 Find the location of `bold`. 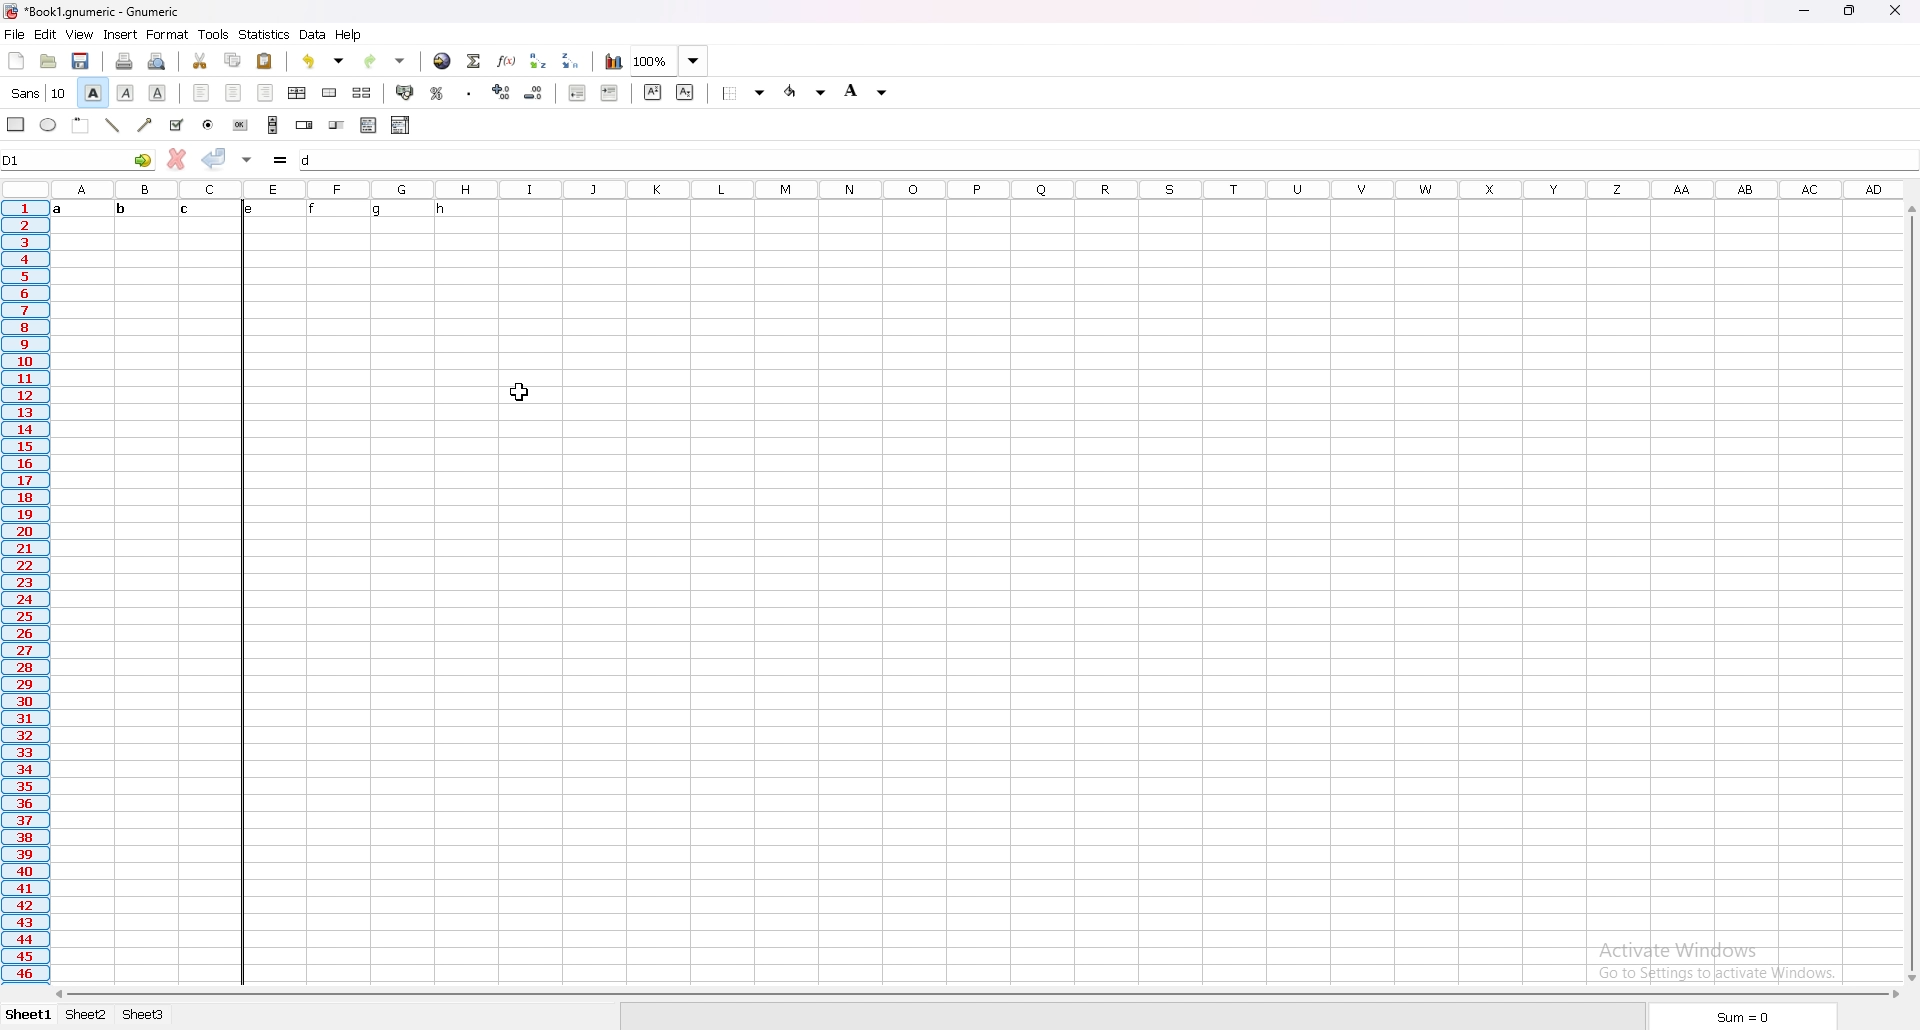

bold is located at coordinates (92, 93).